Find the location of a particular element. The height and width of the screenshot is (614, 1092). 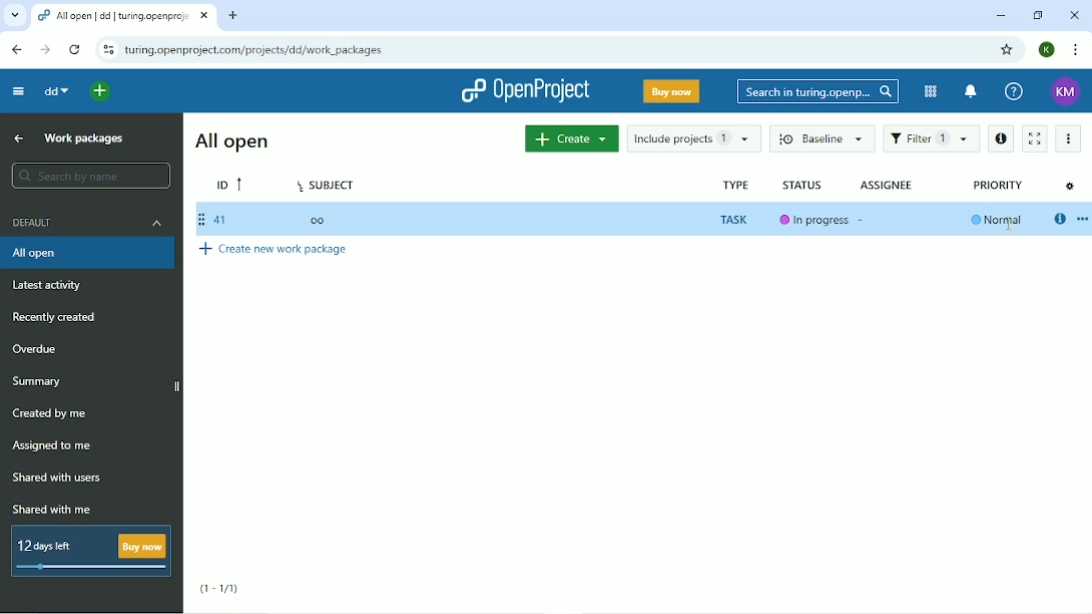

Priority is located at coordinates (996, 186).